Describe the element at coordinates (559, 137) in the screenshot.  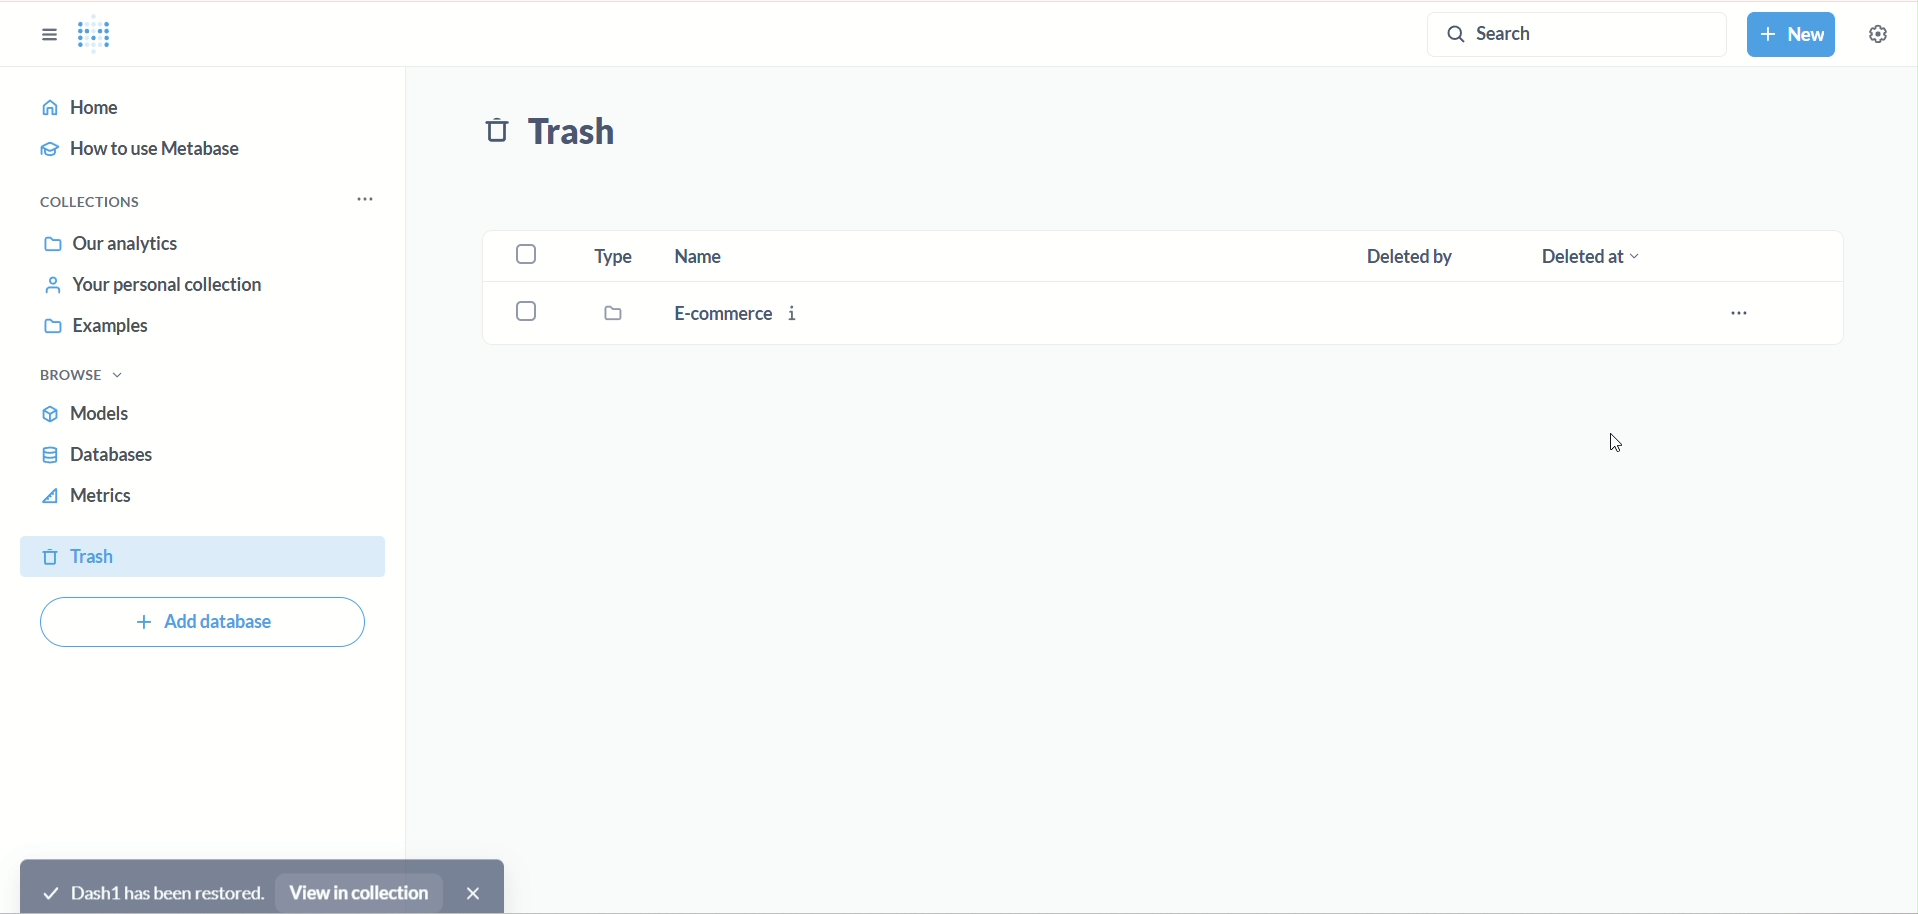
I see `trash` at that location.